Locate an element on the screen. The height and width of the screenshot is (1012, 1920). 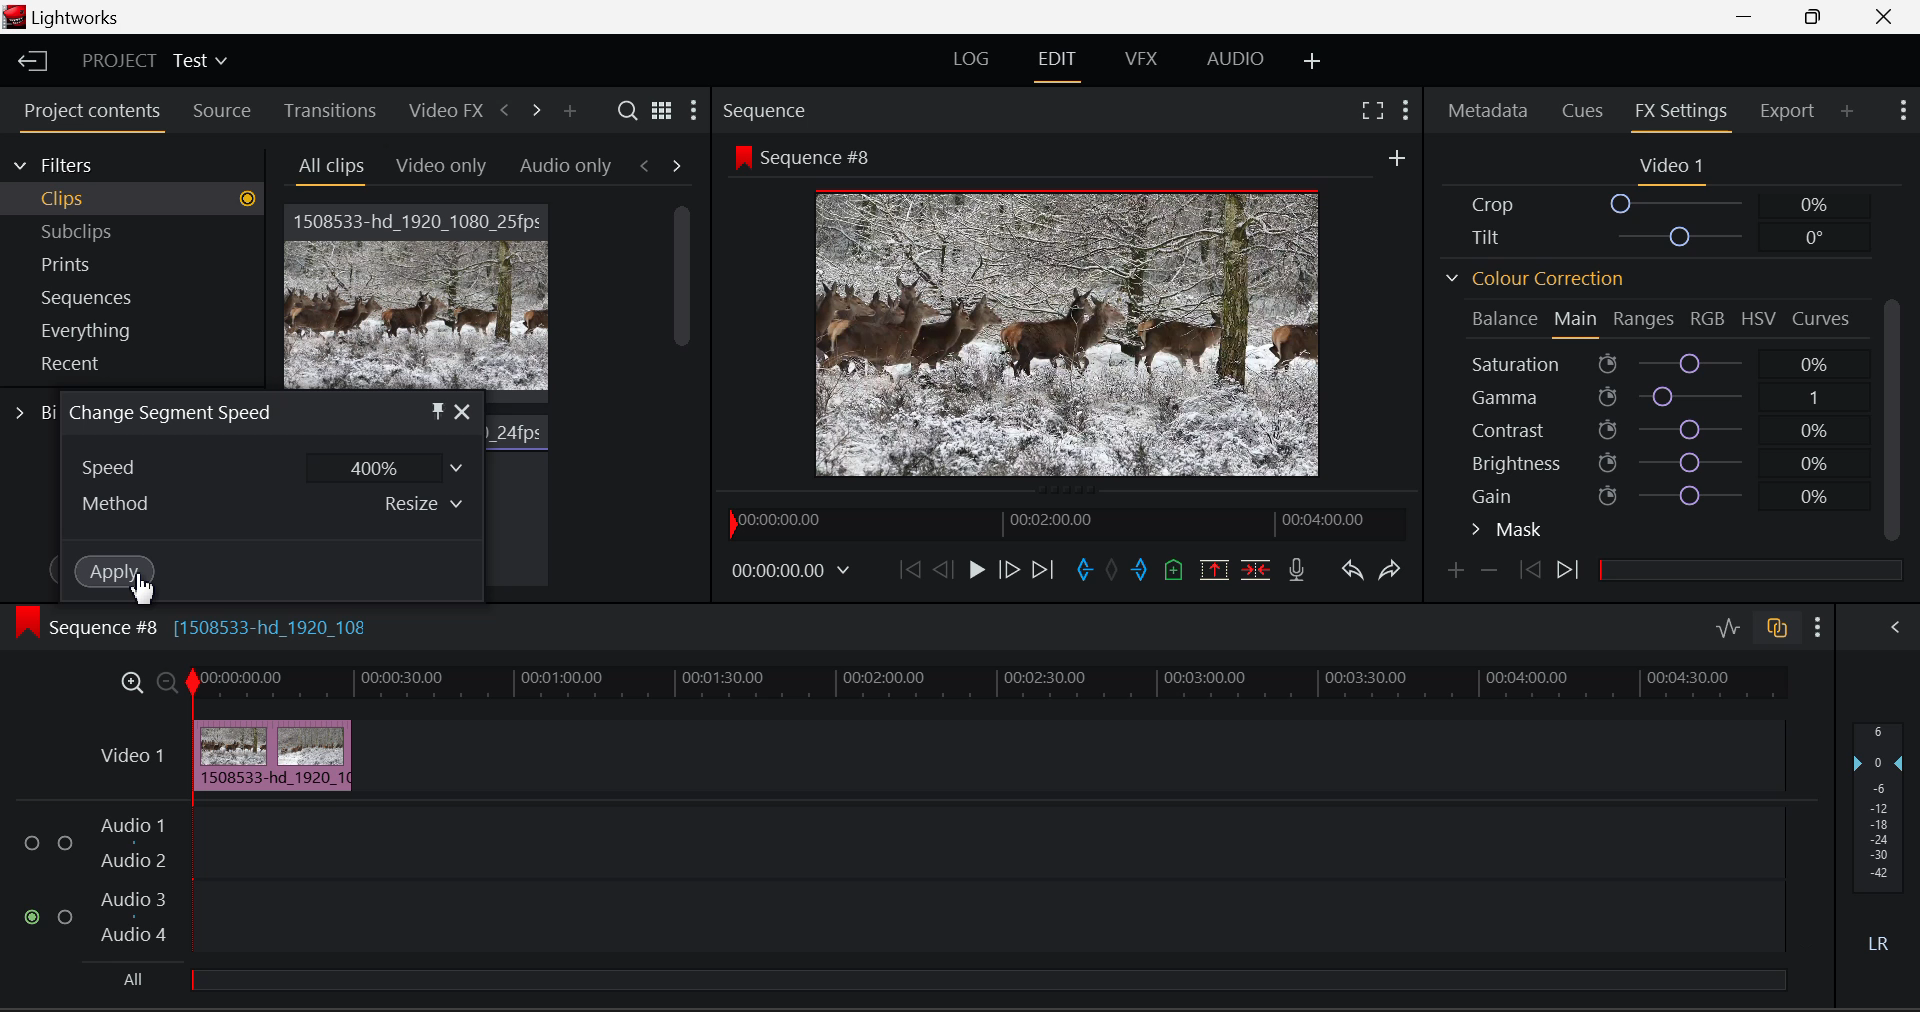
Video Frame Time is located at coordinates (788, 568).